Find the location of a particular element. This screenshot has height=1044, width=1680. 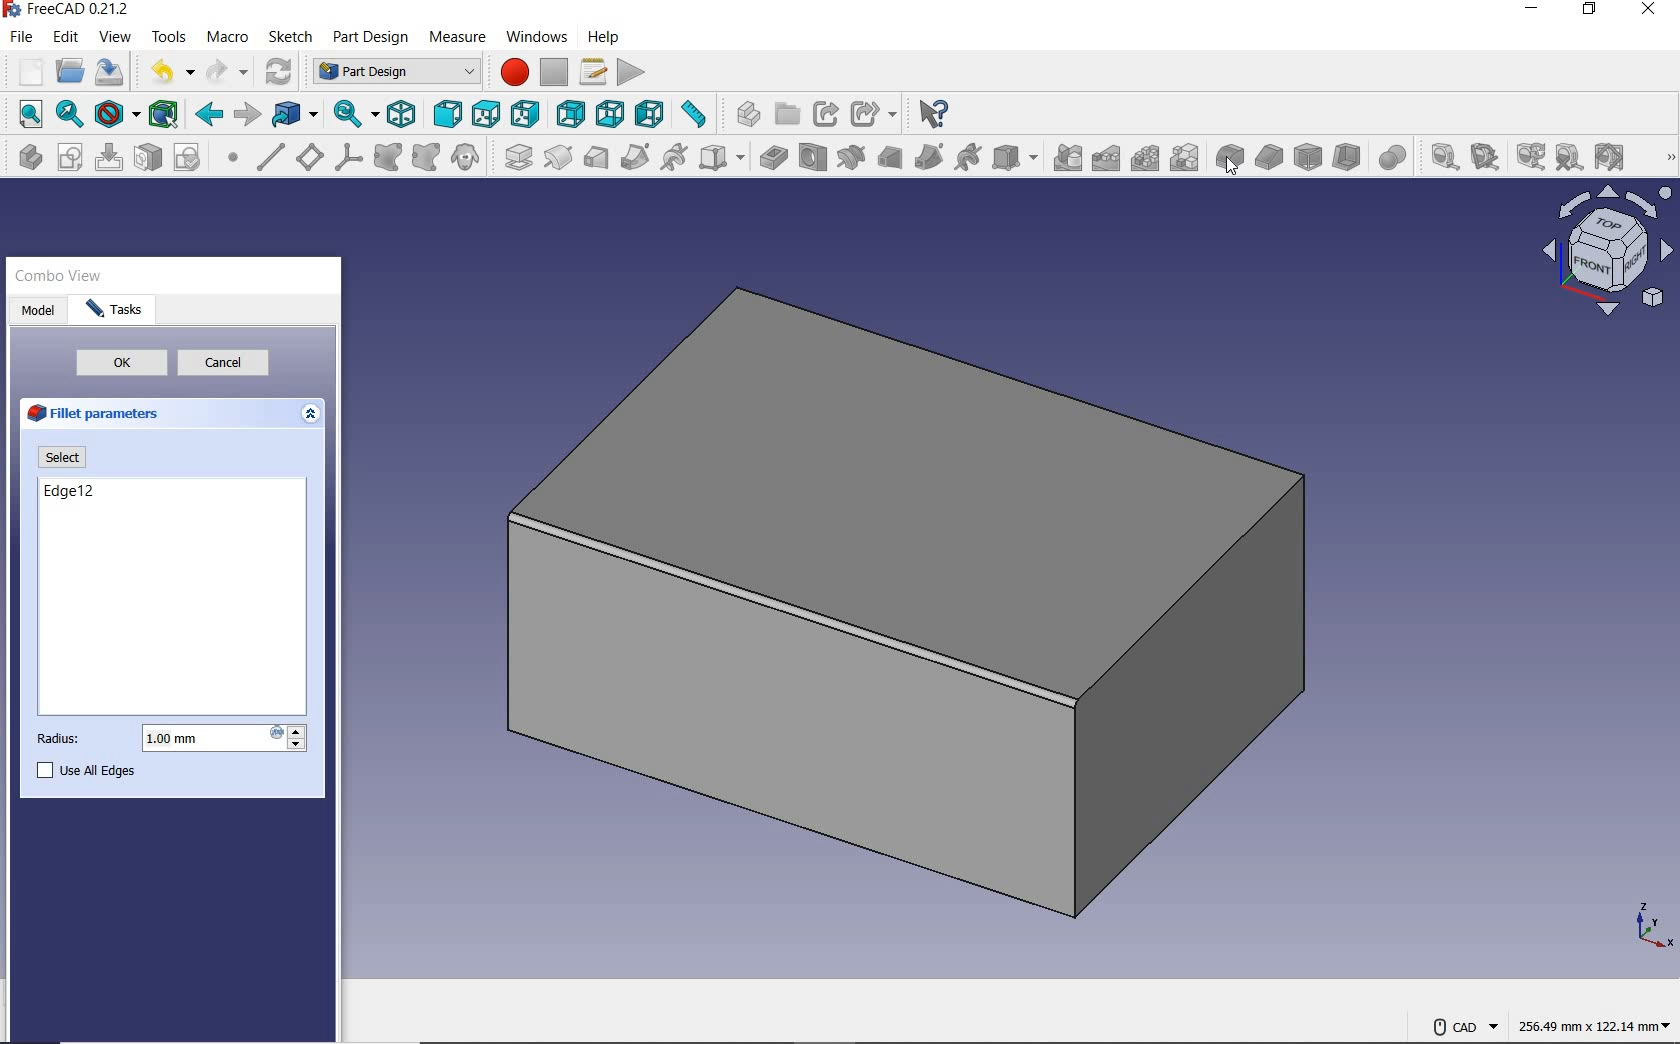

combo view is located at coordinates (58, 275).